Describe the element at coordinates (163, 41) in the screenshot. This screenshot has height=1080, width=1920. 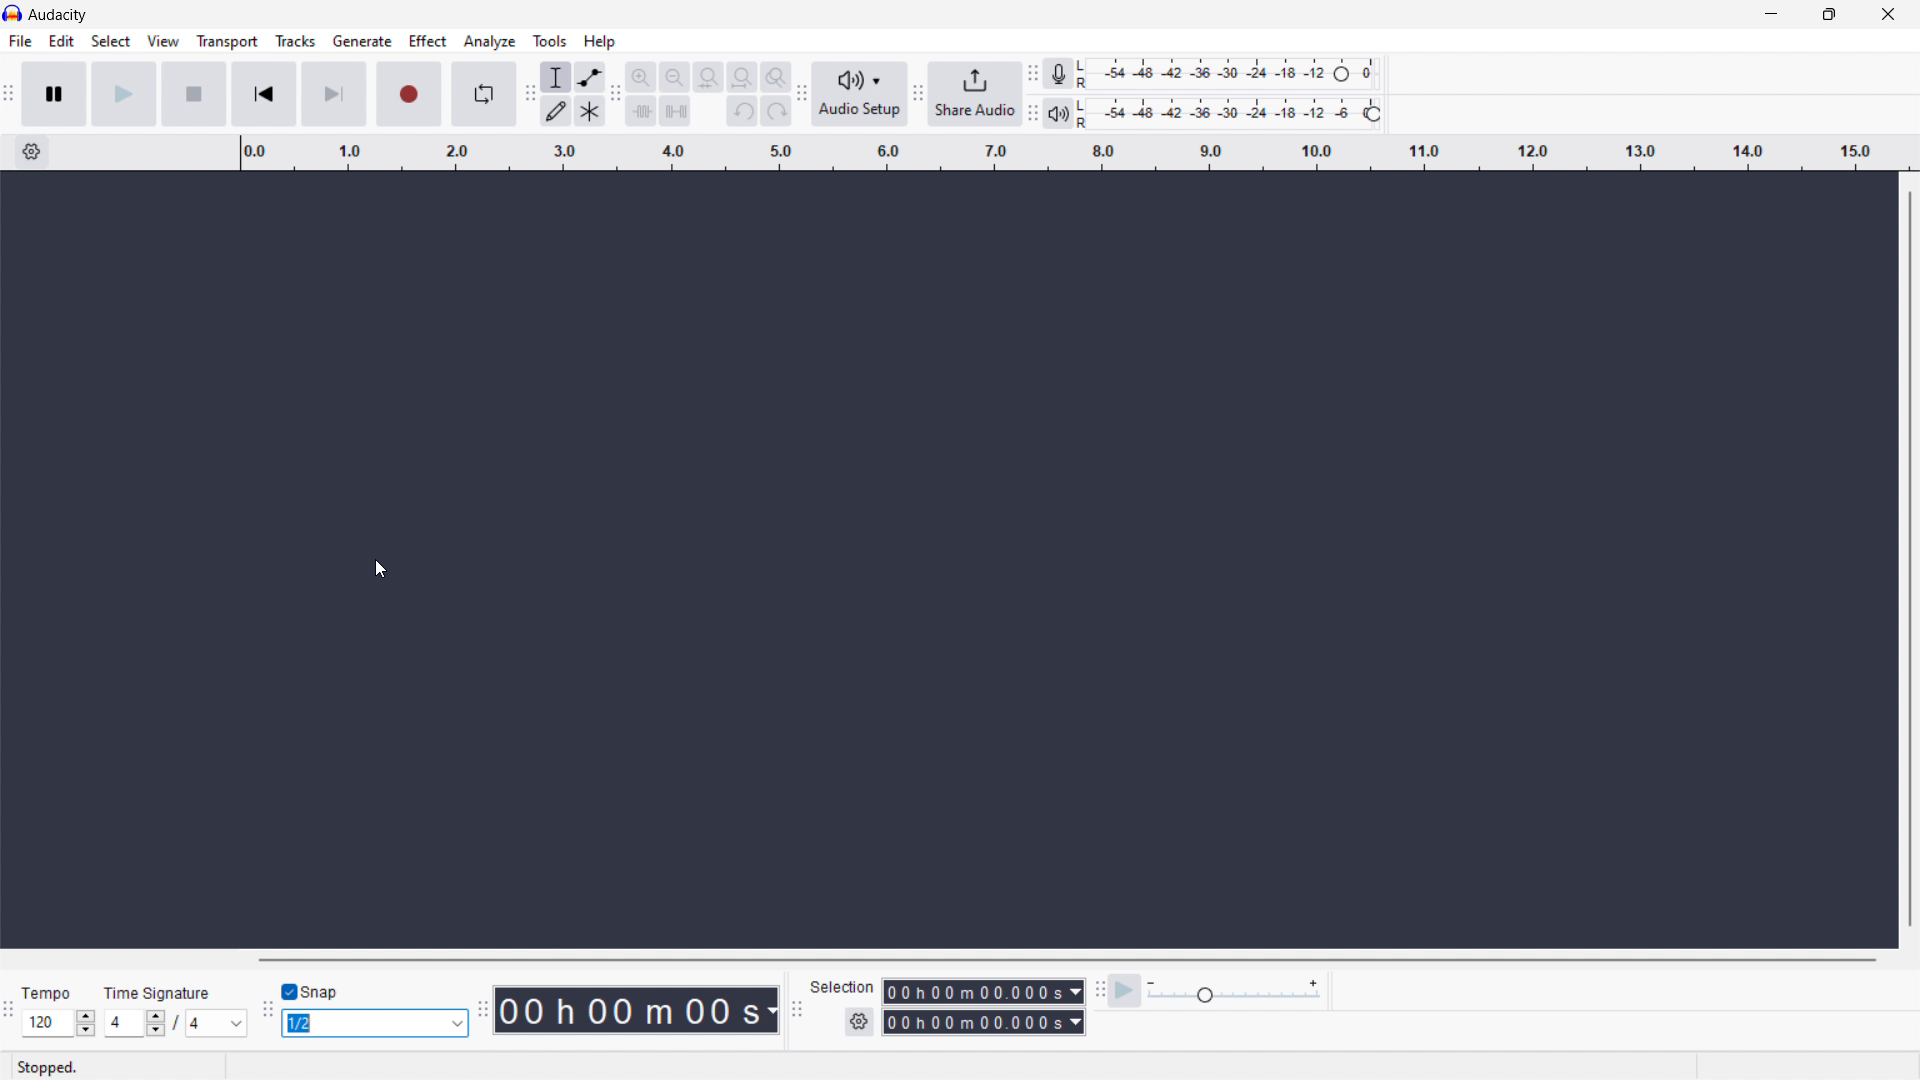
I see `view` at that location.